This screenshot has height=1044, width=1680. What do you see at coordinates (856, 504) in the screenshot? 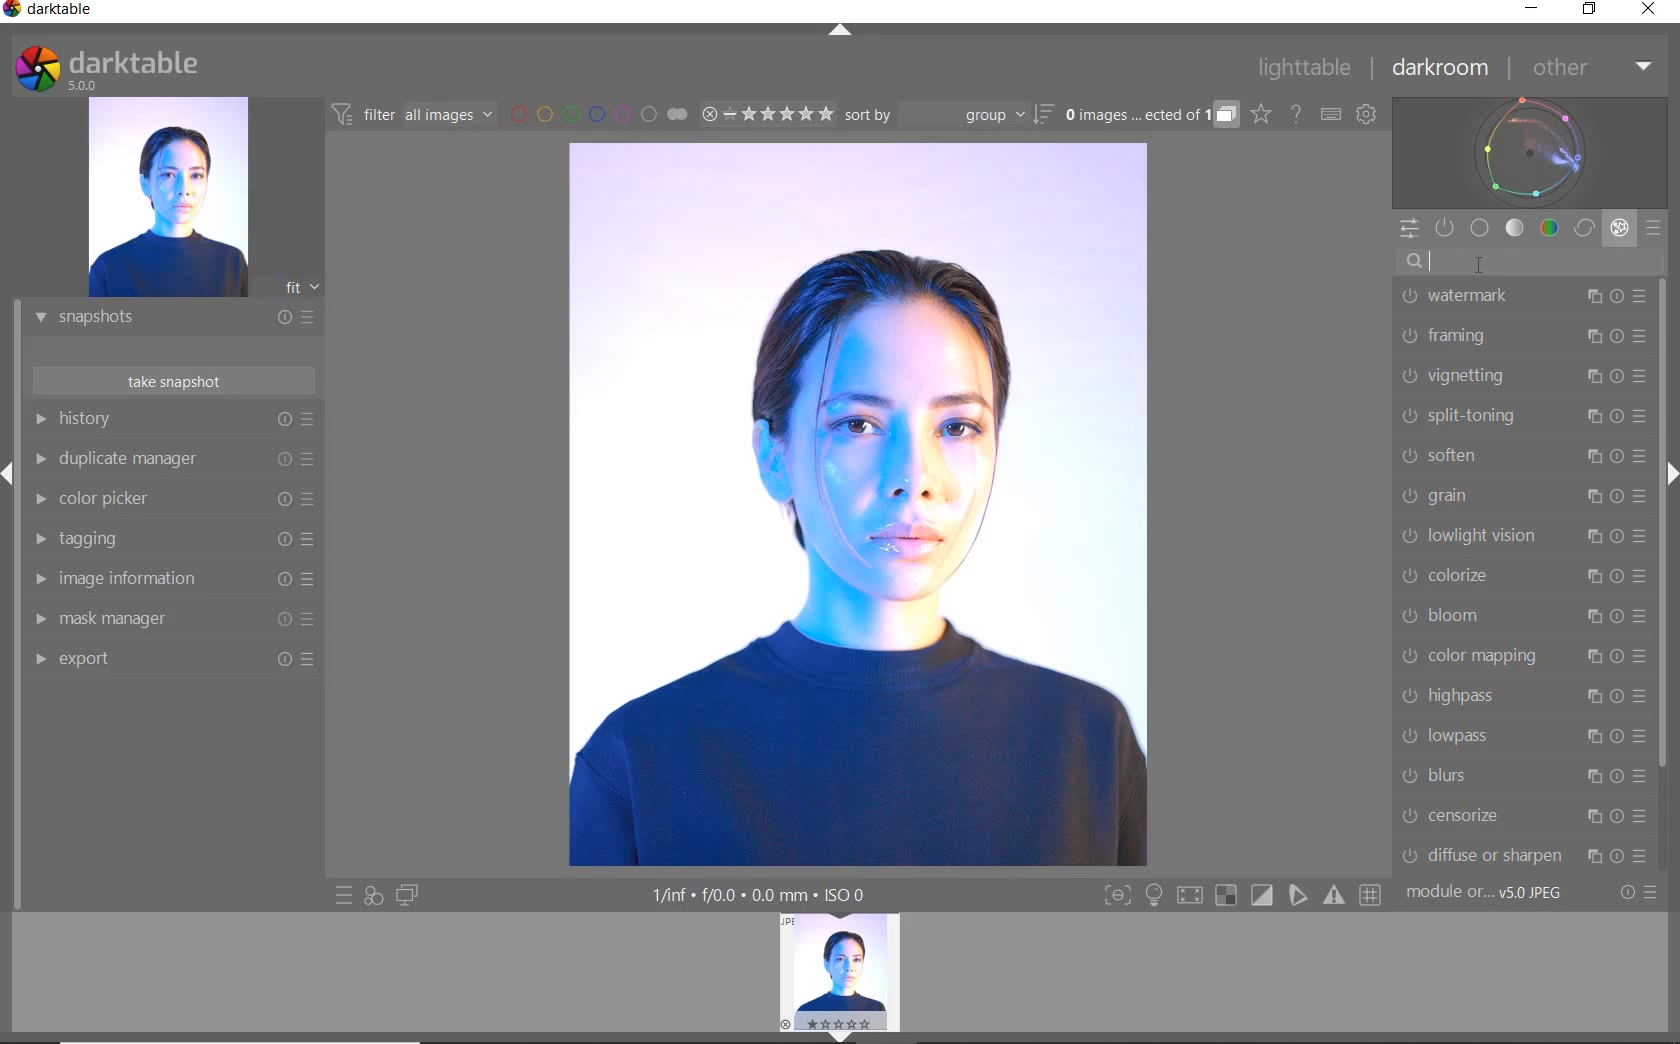
I see `SELECTED IMAGE` at bounding box center [856, 504].